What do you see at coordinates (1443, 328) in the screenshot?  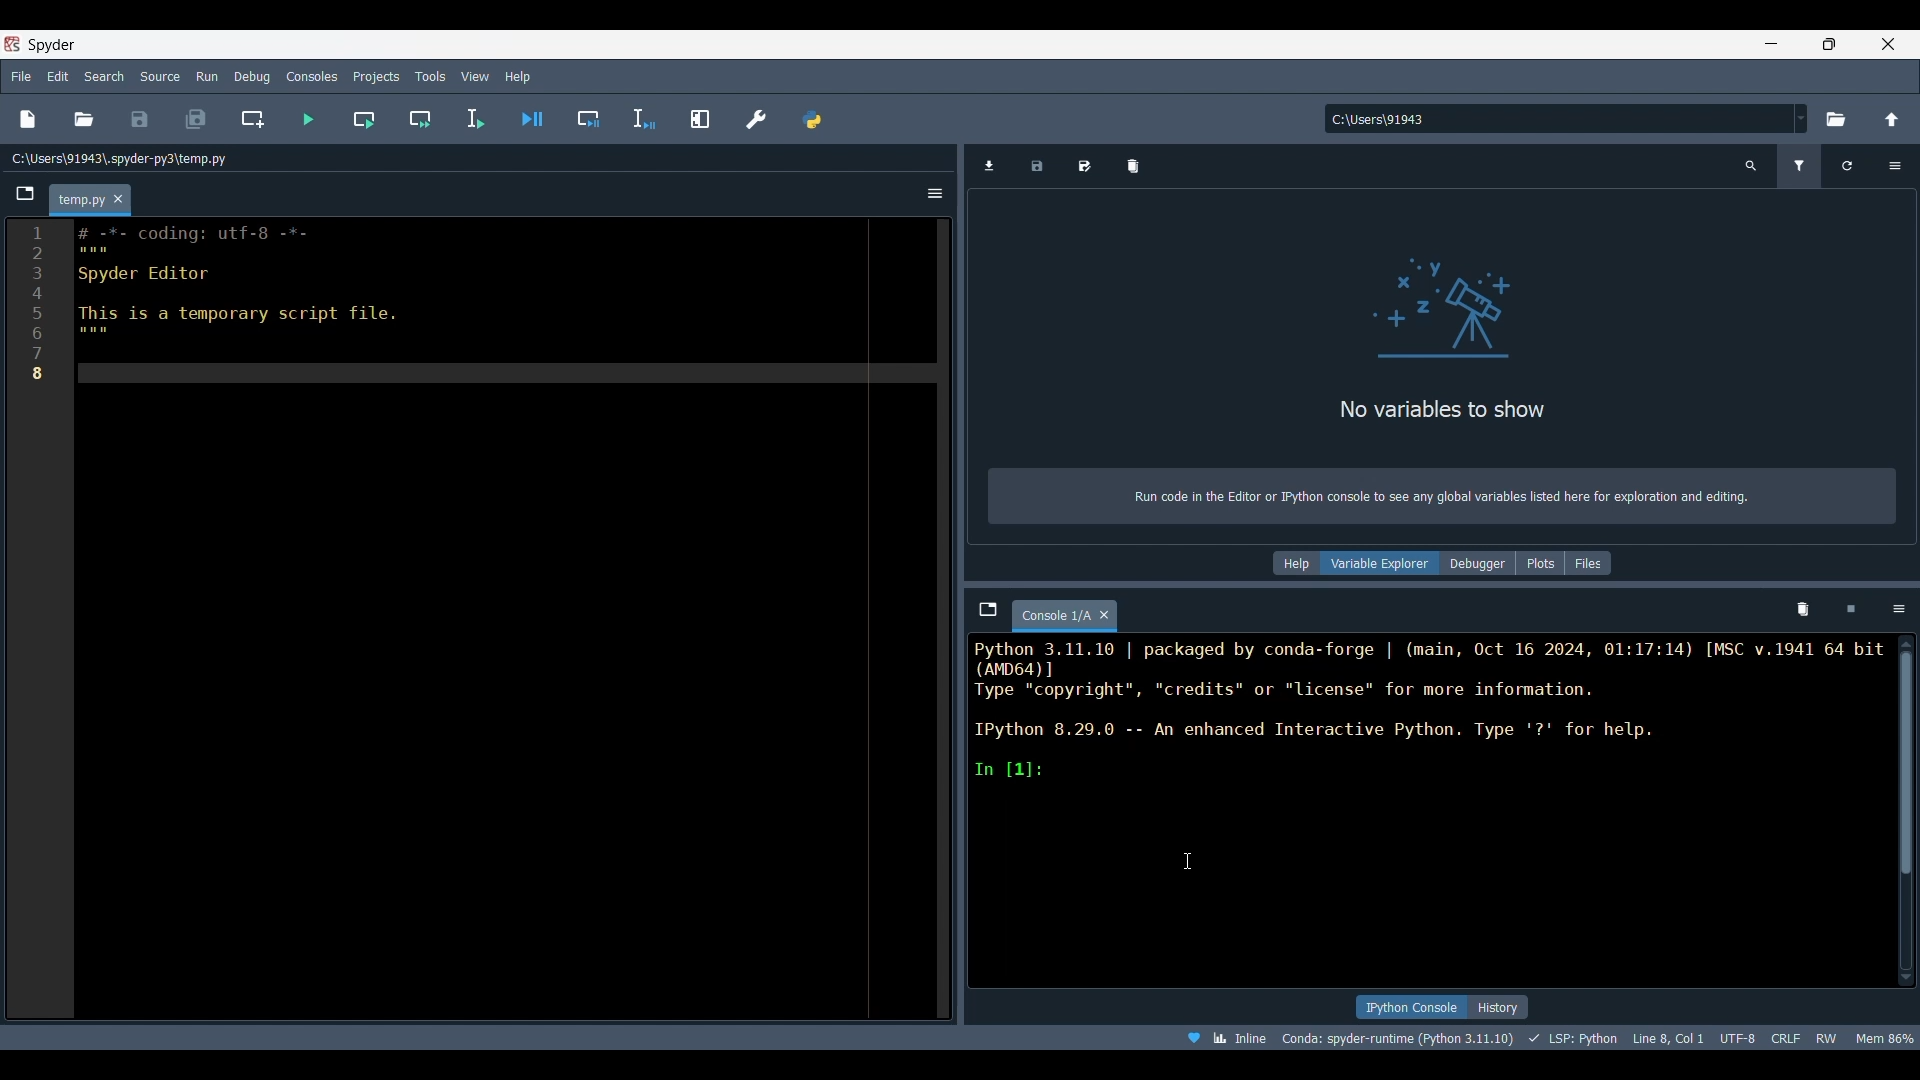 I see `variable explorer pane` at bounding box center [1443, 328].